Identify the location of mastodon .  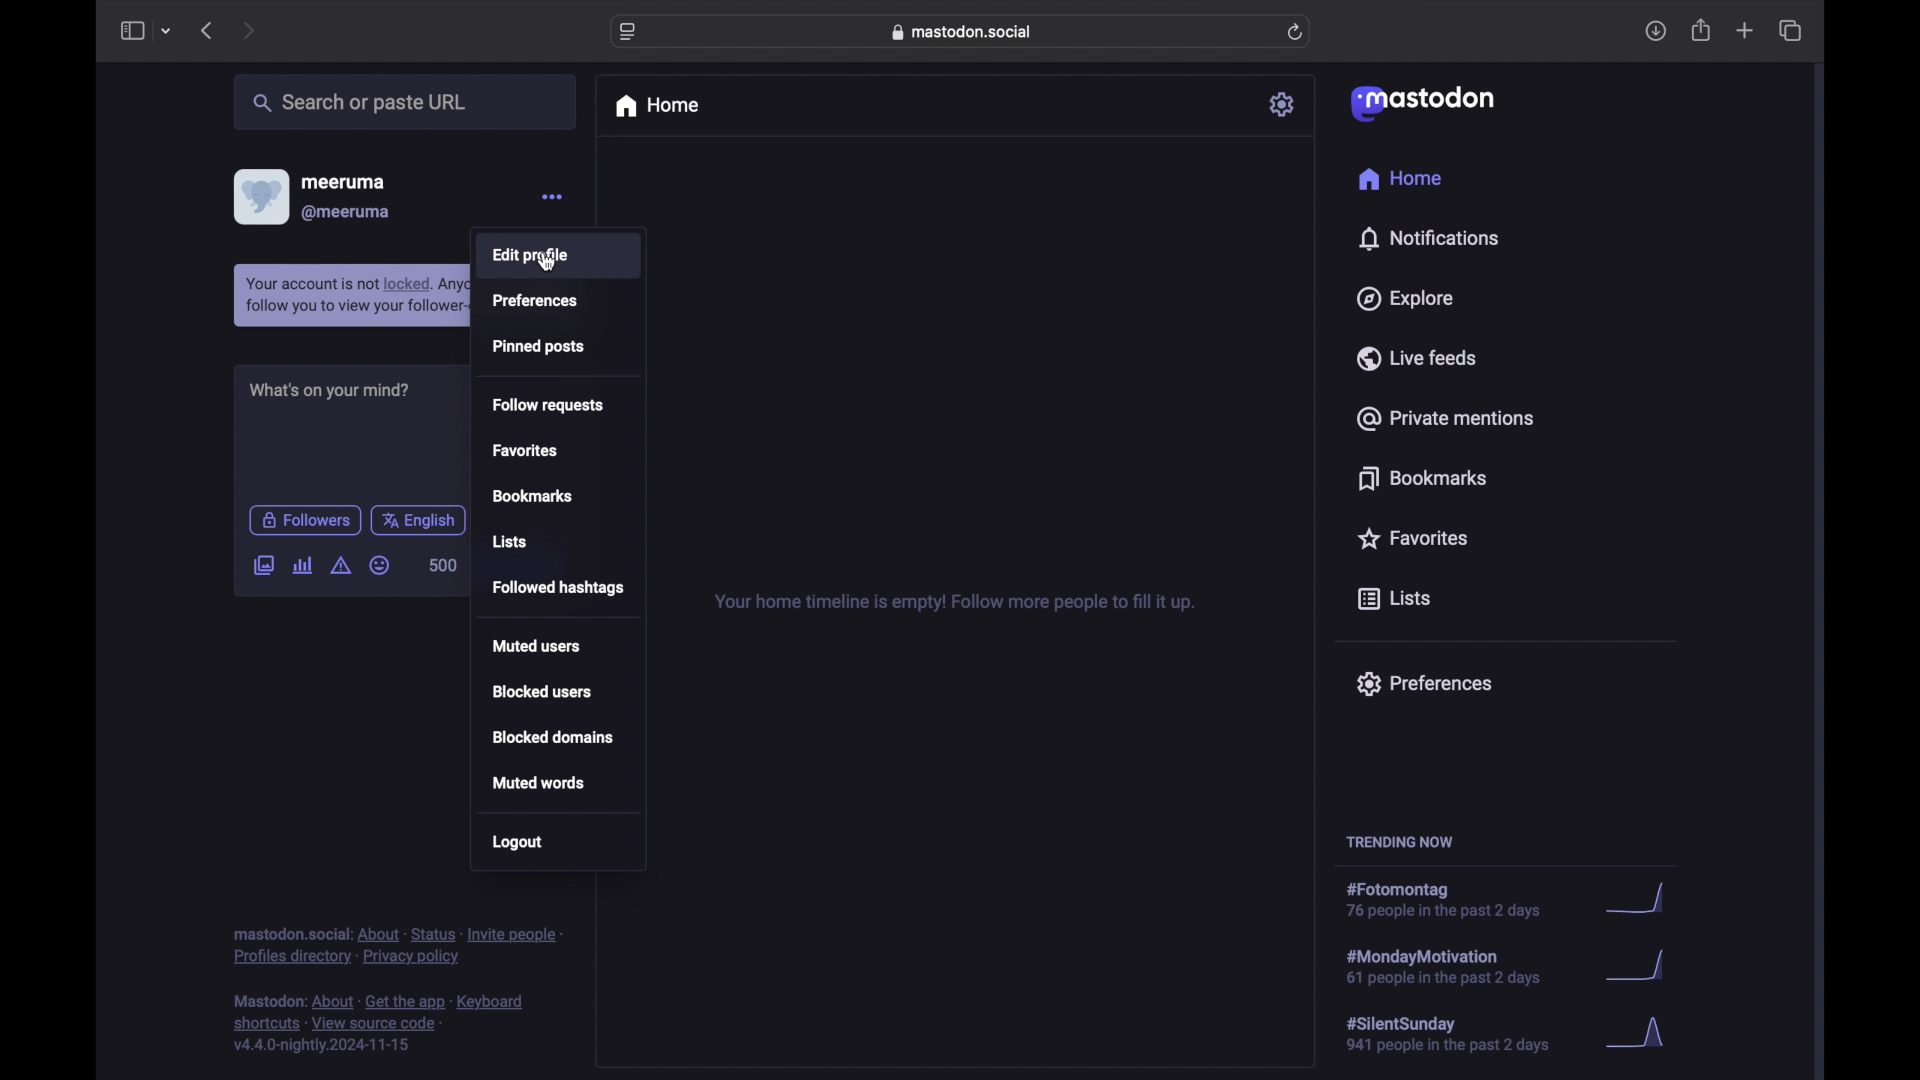
(1422, 104).